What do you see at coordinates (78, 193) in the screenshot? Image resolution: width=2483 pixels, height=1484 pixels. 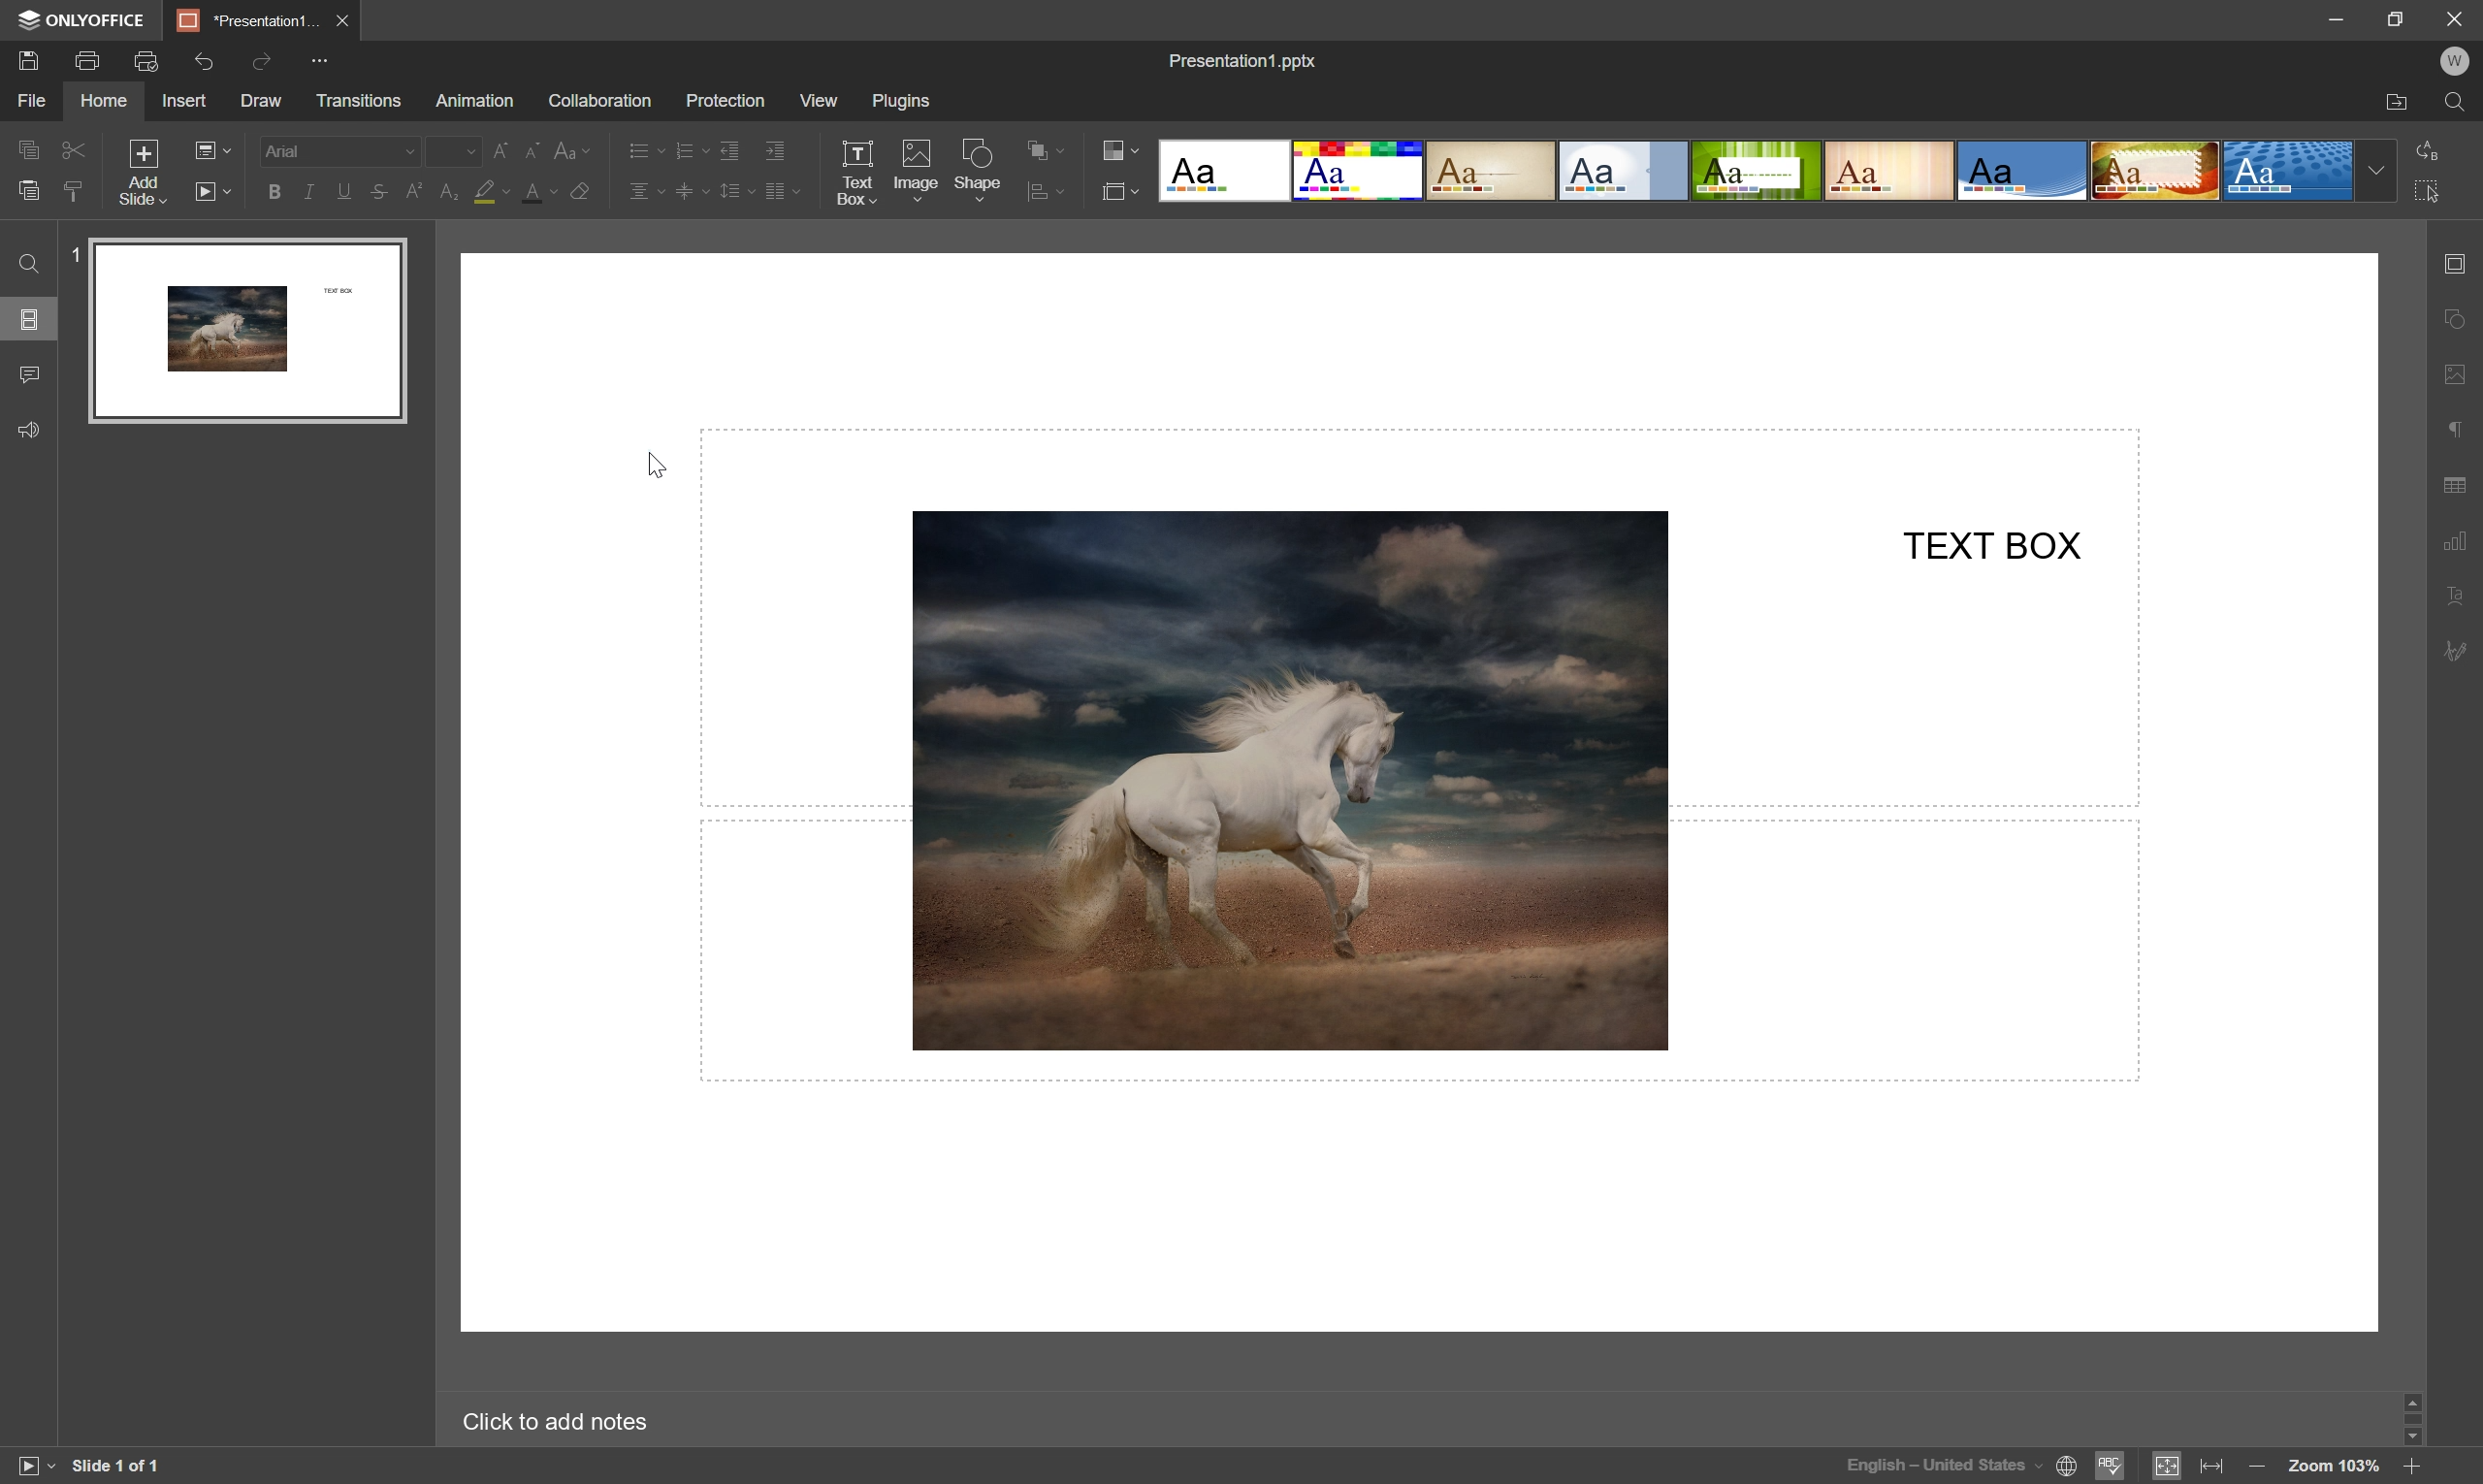 I see `clear style` at bounding box center [78, 193].